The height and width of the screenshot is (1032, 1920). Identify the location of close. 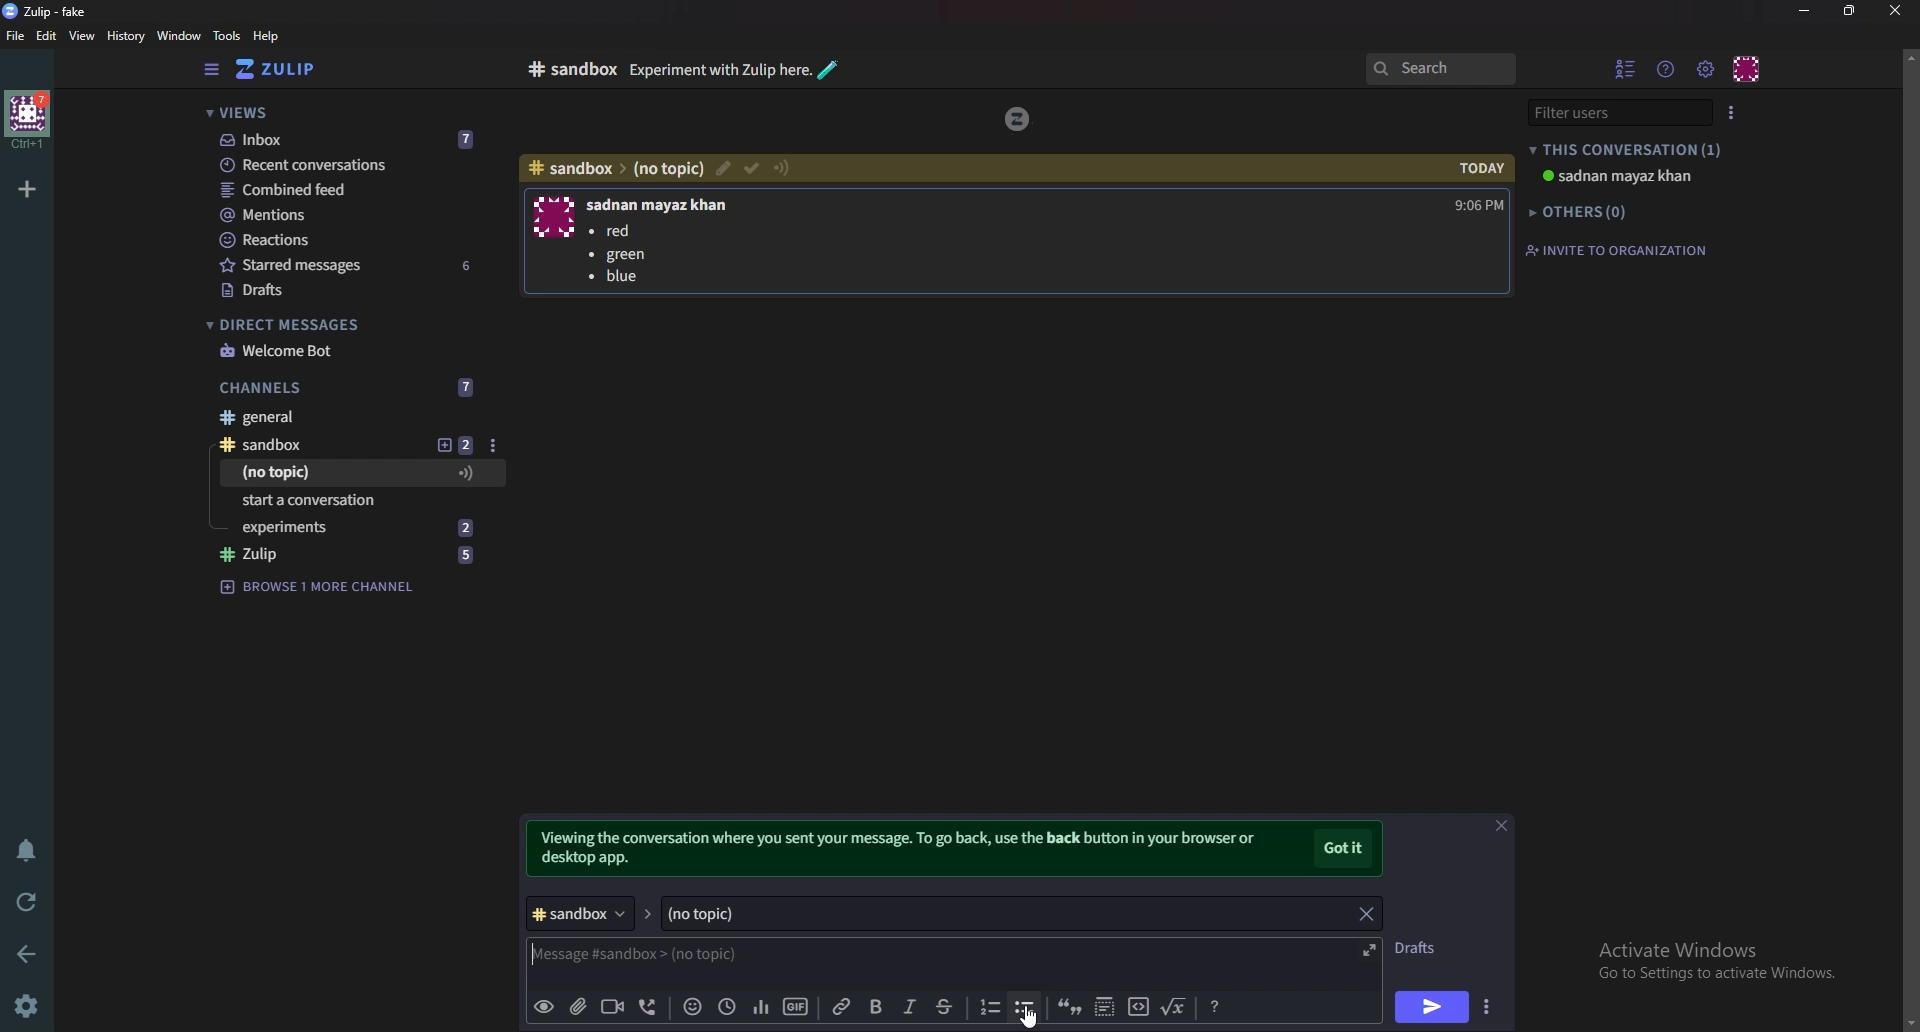
(1893, 10).